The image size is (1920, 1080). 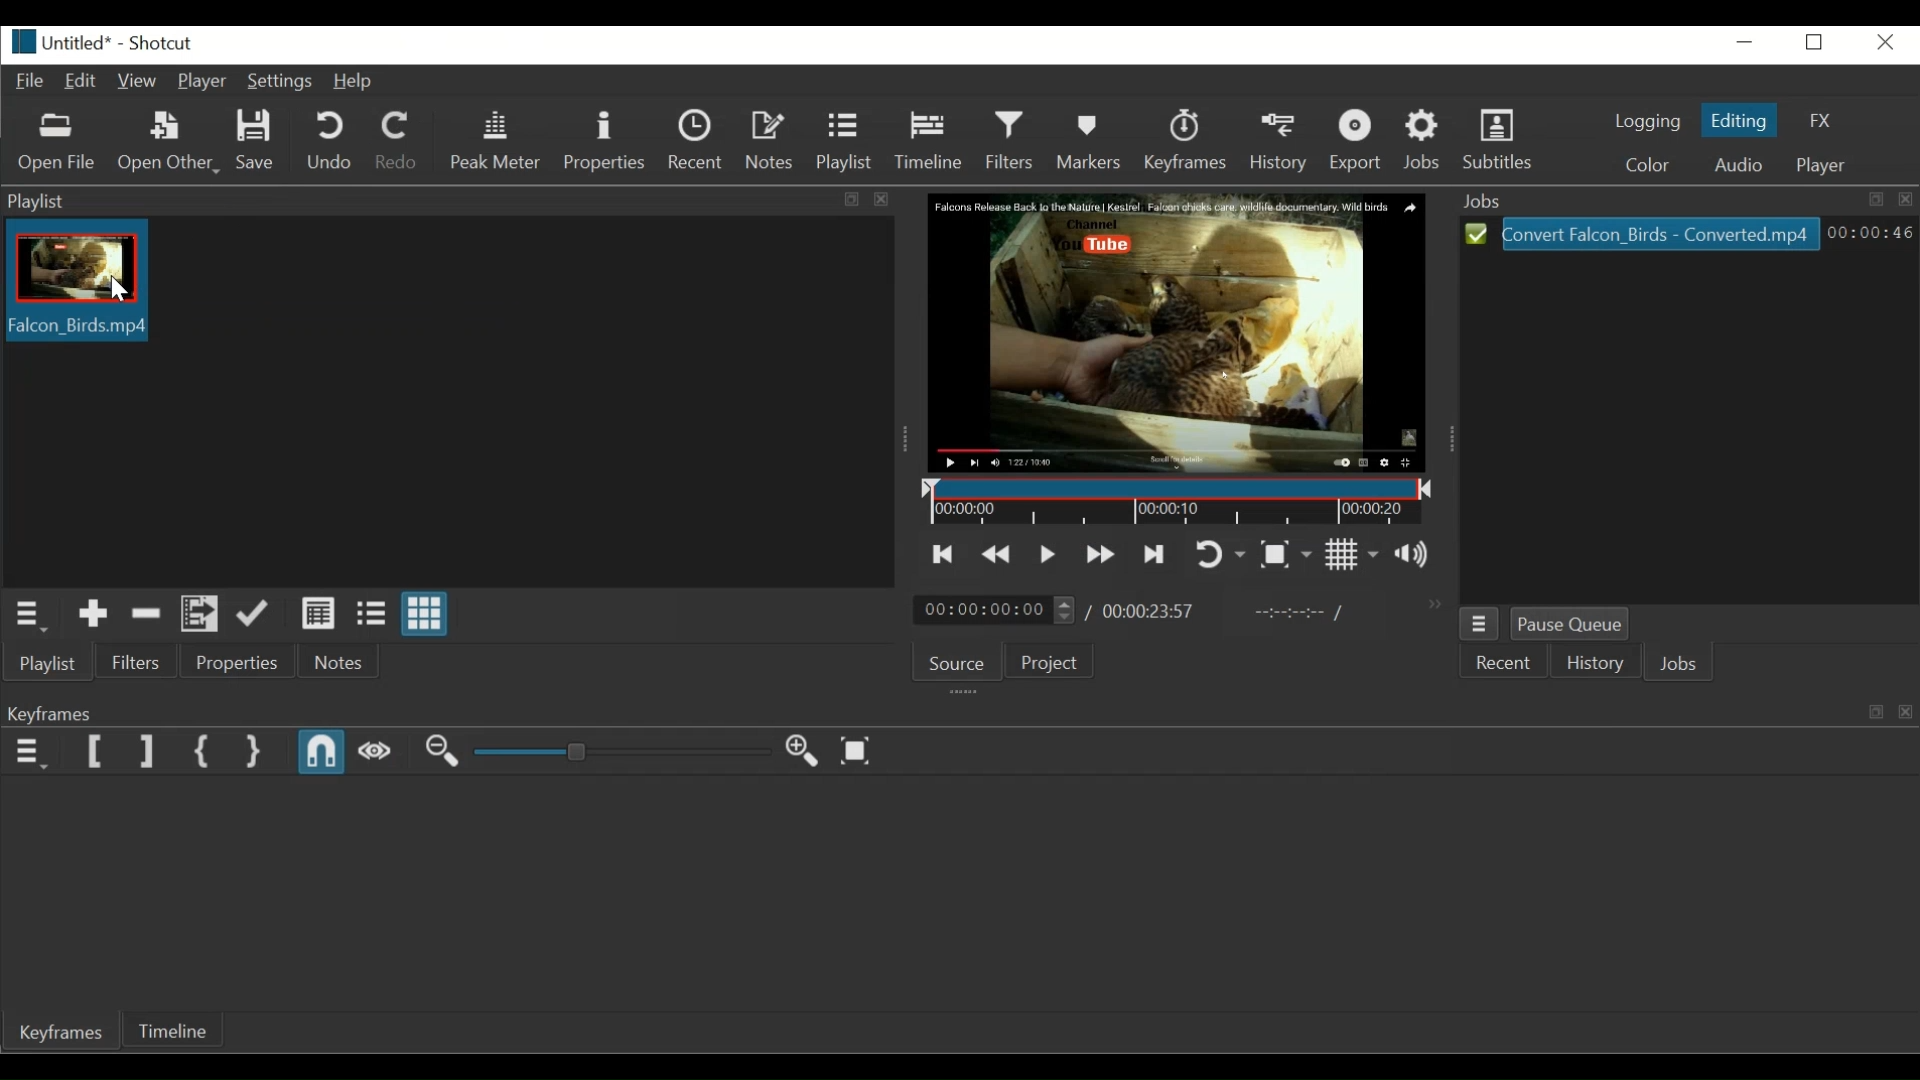 What do you see at coordinates (1088, 143) in the screenshot?
I see `Marker` at bounding box center [1088, 143].